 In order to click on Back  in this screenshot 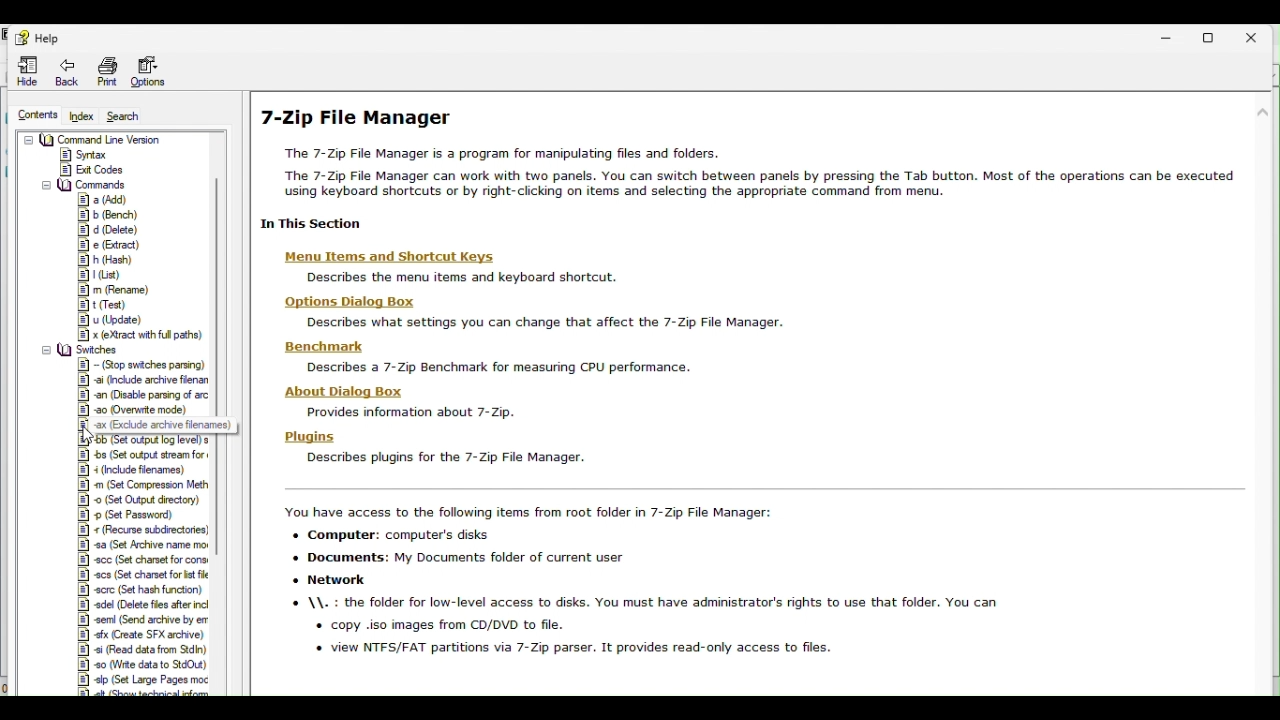, I will do `click(67, 72)`.